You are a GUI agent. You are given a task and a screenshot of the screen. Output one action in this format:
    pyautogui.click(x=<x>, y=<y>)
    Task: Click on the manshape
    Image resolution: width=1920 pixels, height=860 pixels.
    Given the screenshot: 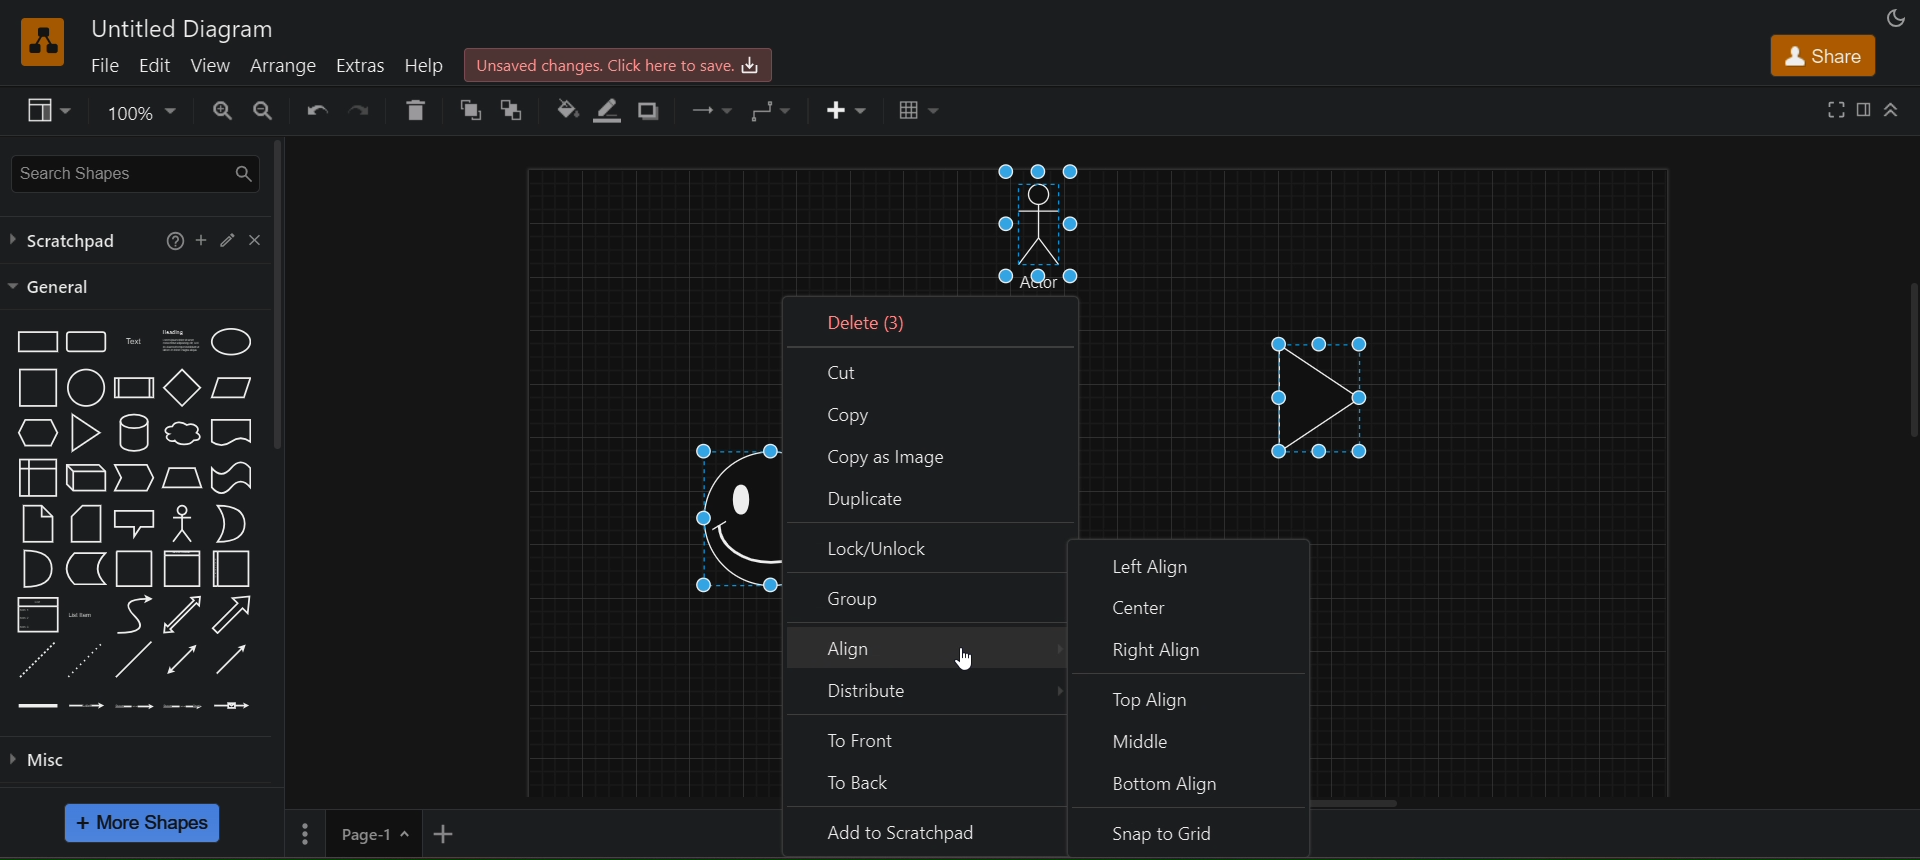 What is the action you would take?
    pyautogui.click(x=1050, y=229)
    